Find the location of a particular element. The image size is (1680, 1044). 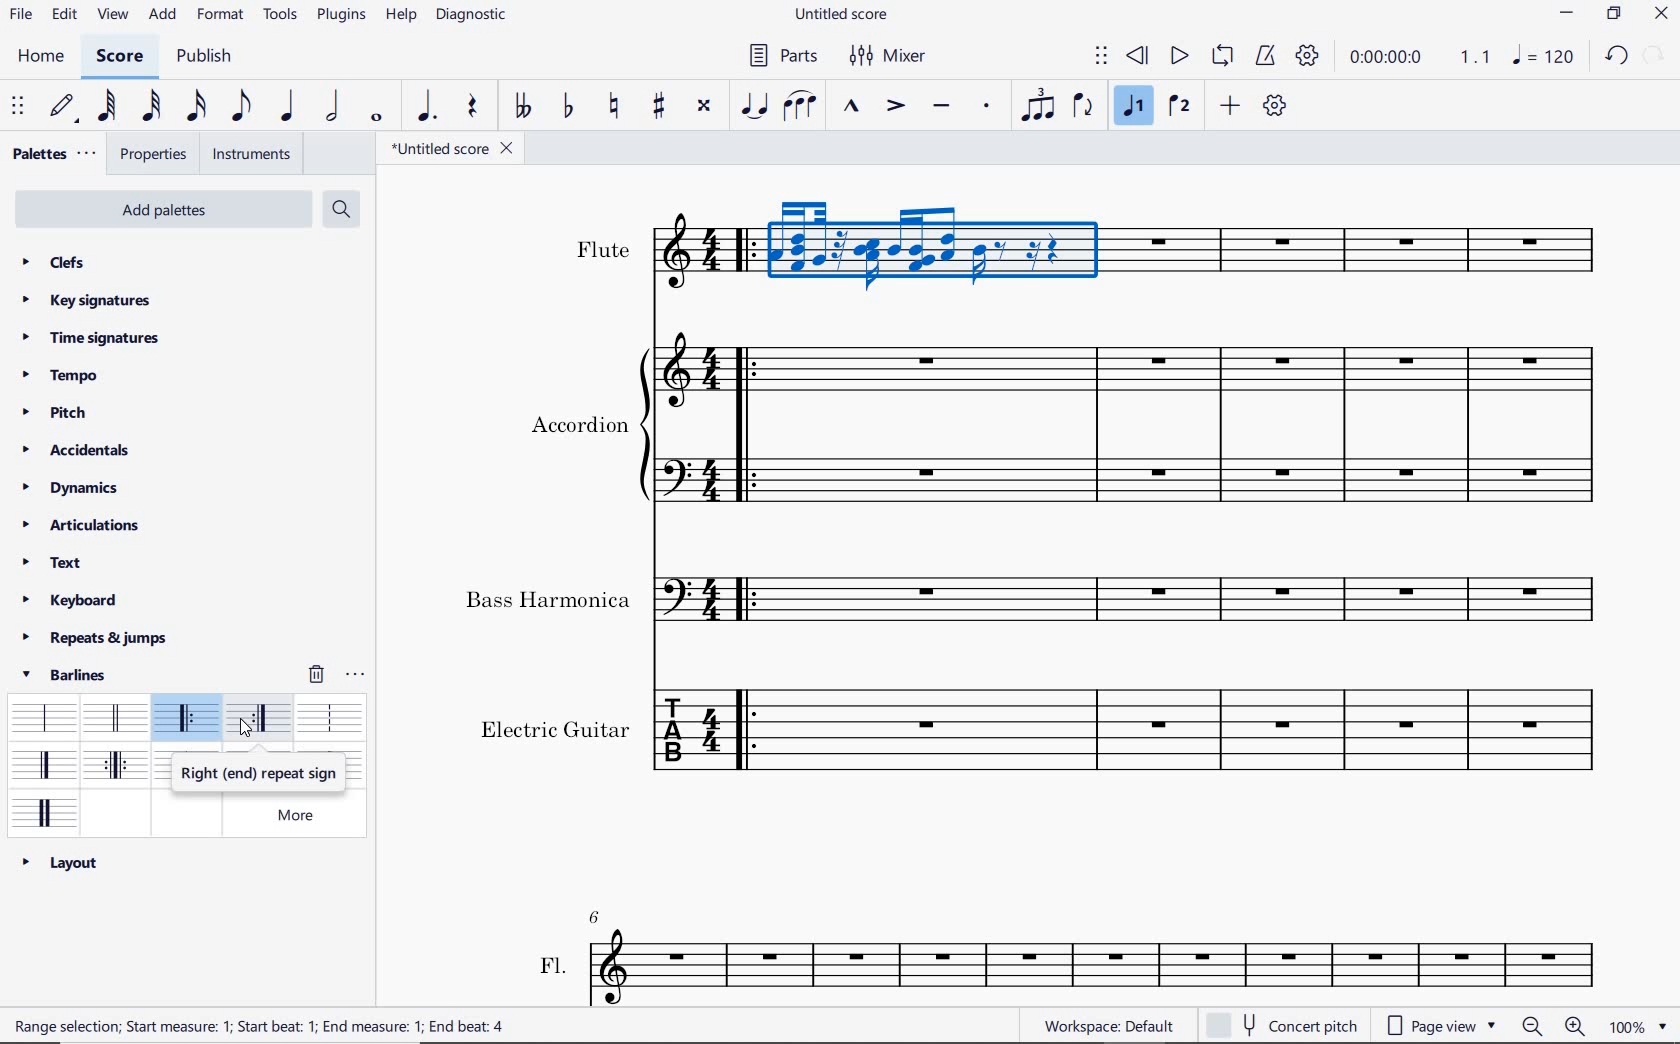

text is located at coordinates (553, 963).